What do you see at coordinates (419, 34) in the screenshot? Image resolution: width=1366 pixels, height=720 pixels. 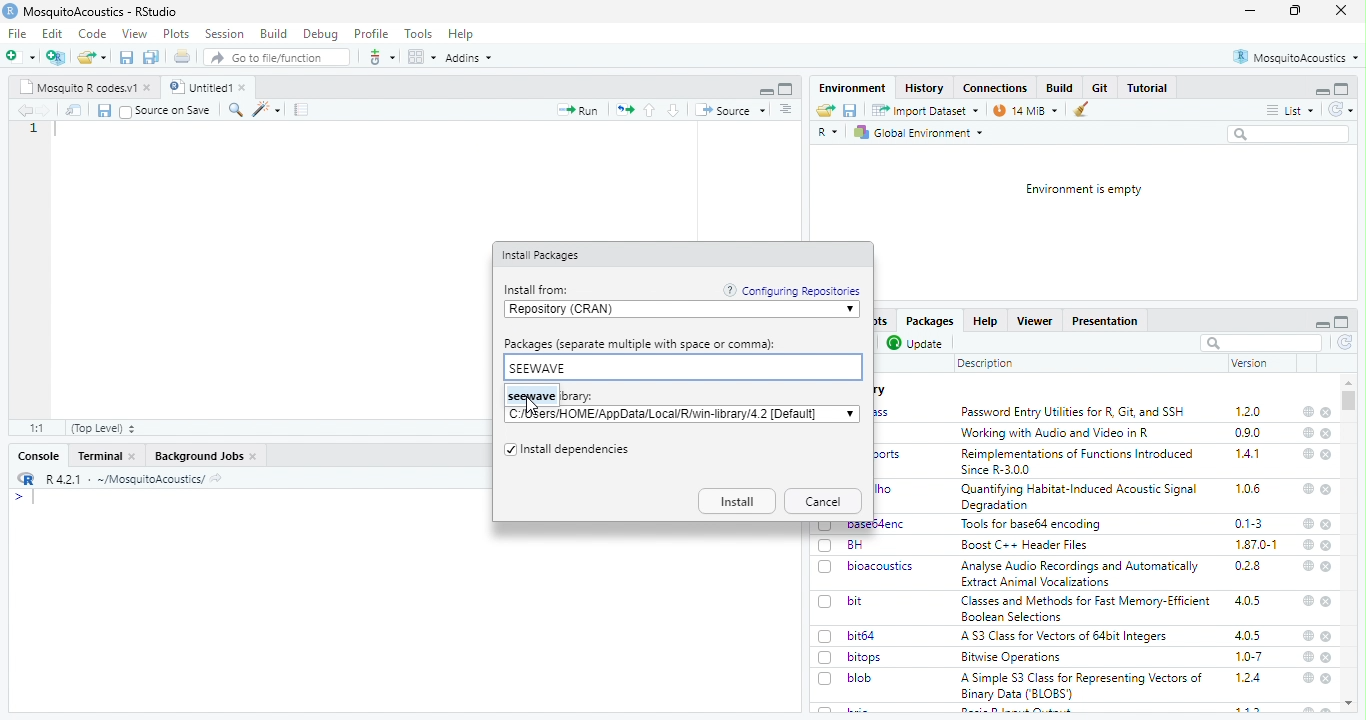 I see `Tools` at bounding box center [419, 34].